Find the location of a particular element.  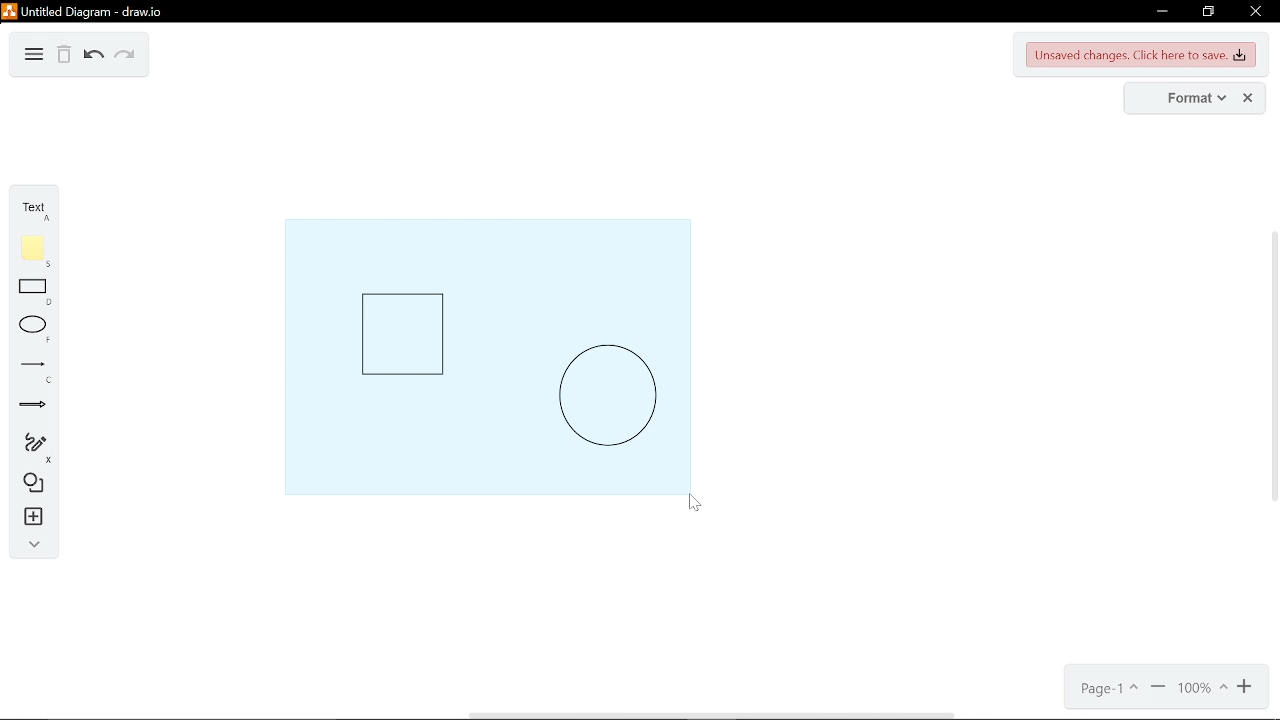

rectangle is located at coordinates (33, 293).